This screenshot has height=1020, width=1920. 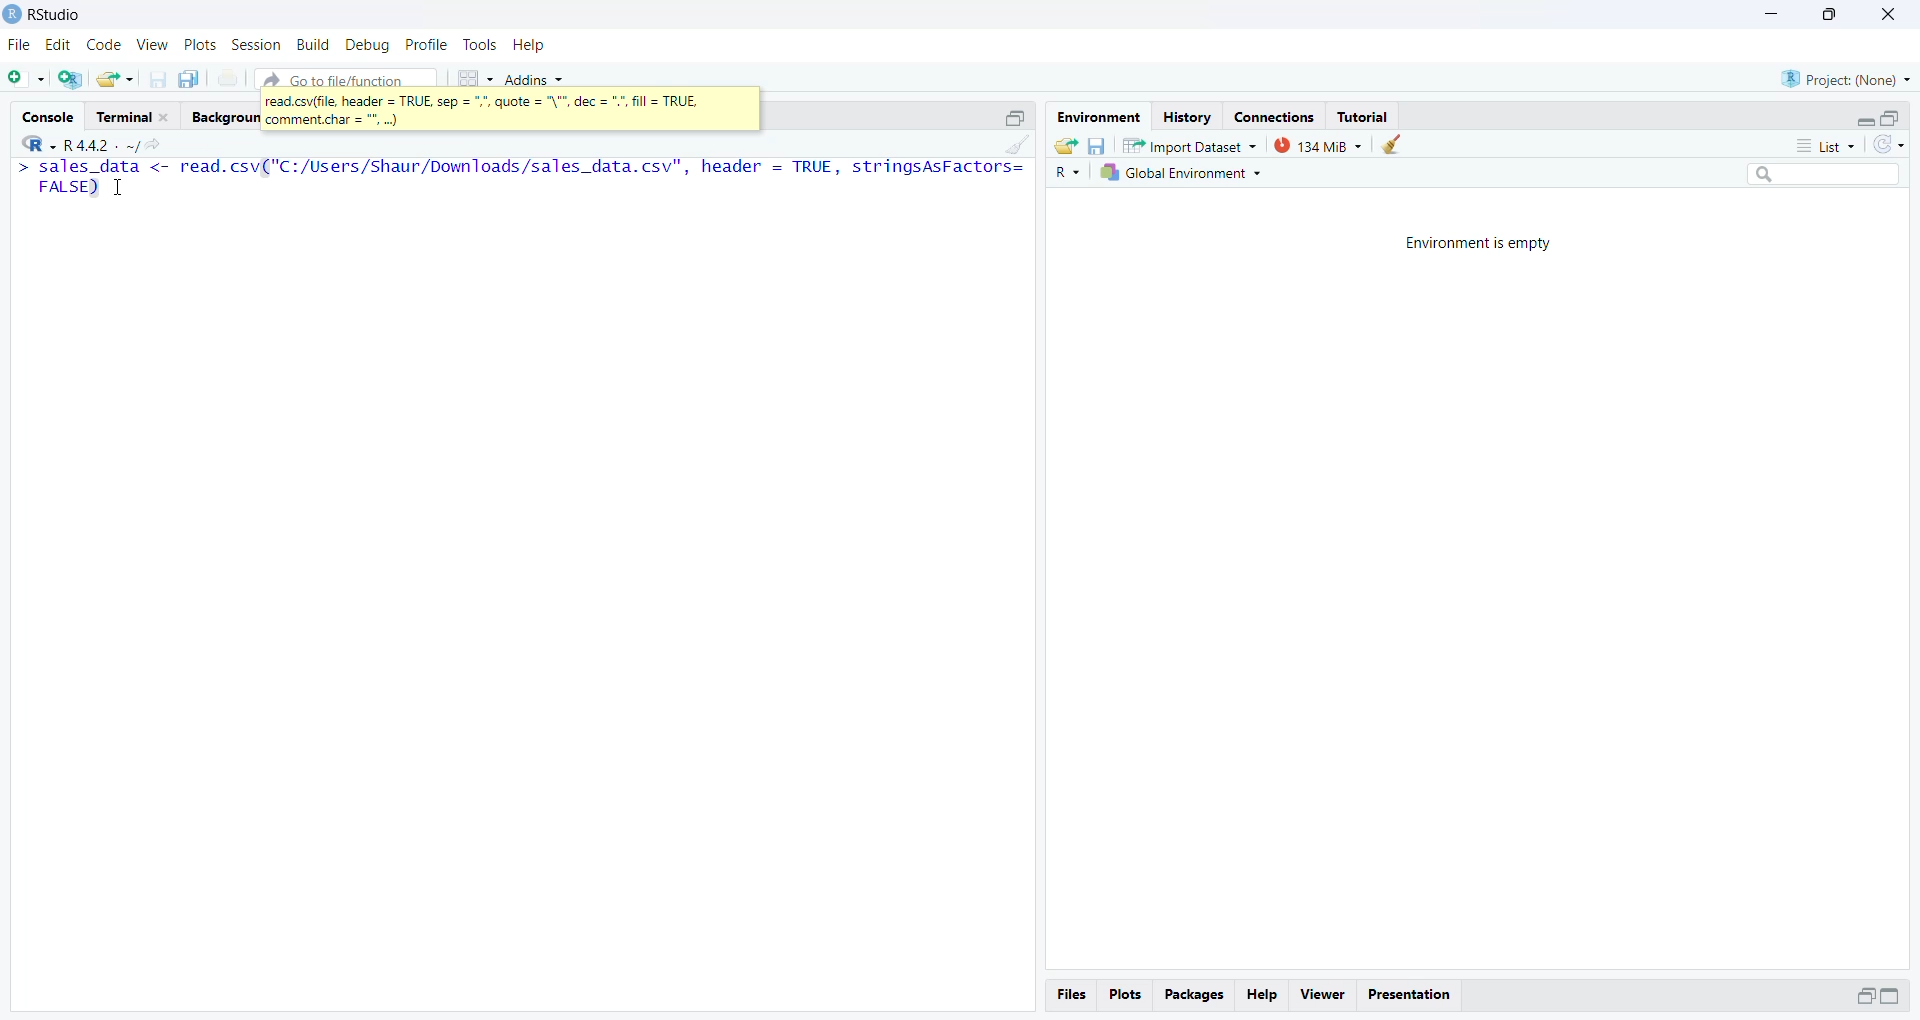 What do you see at coordinates (1863, 997) in the screenshot?
I see `Maximize` at bounding box center [1863, 997].